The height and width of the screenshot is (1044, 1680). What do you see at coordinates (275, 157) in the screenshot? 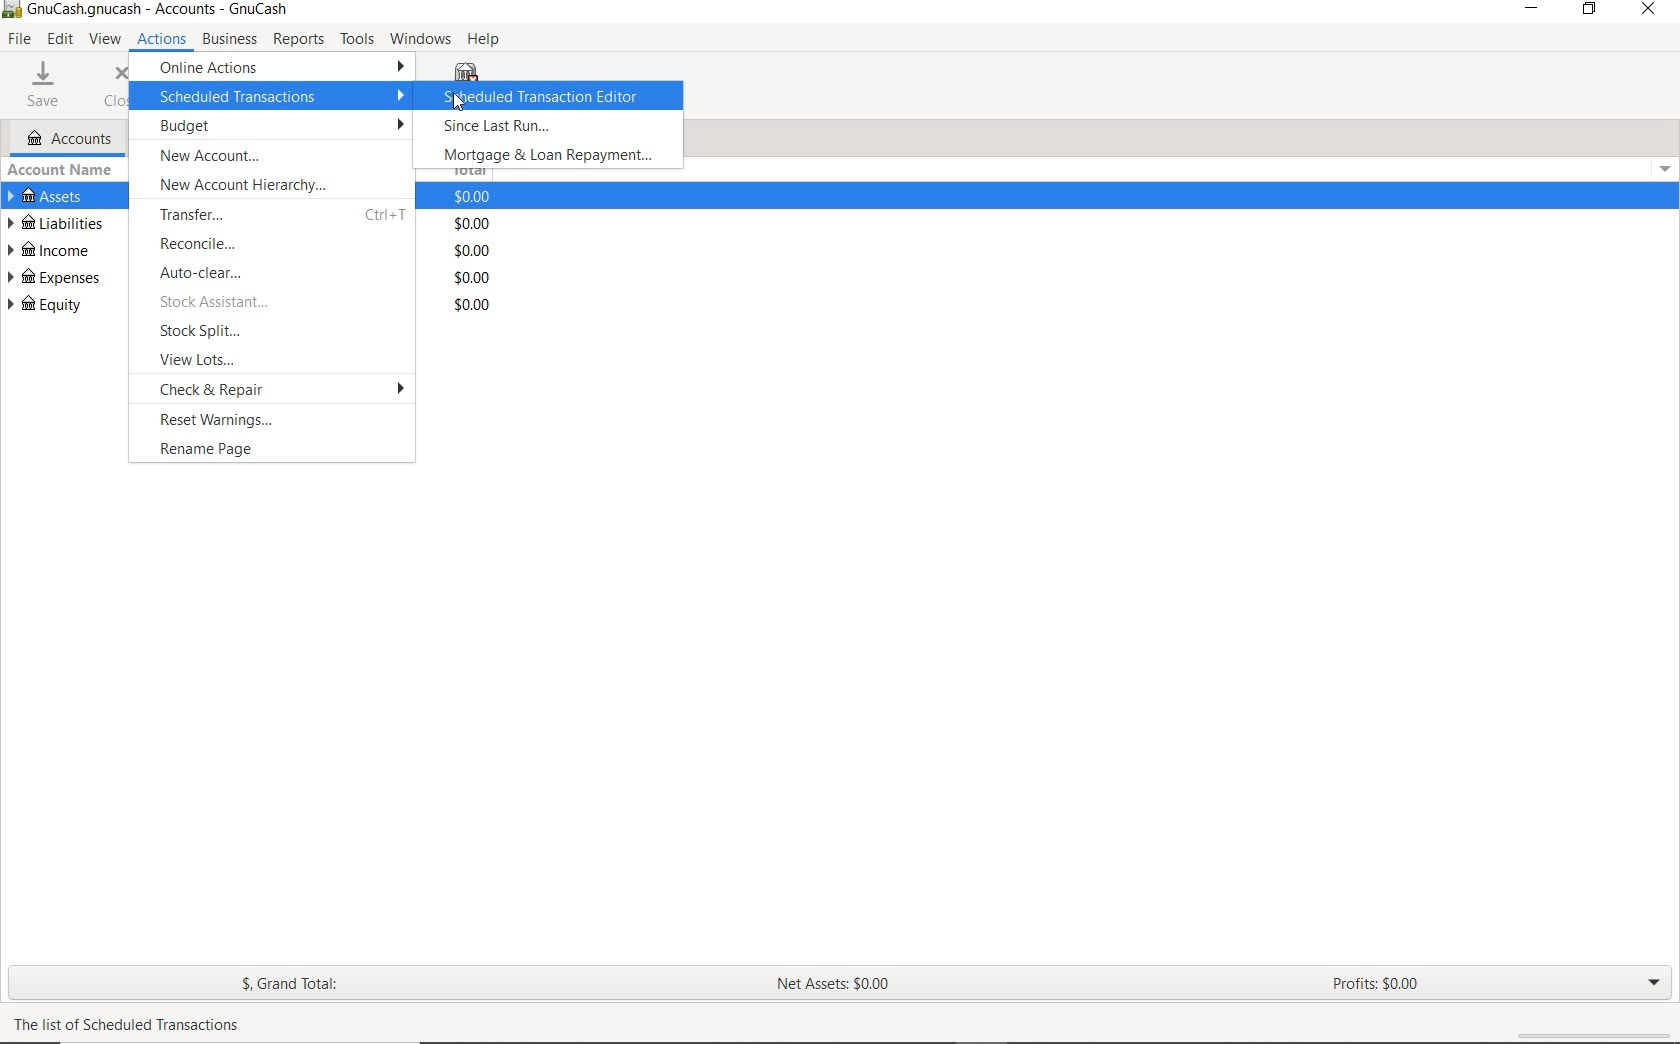
I see `NEWACCOUNT` at bounding box center [275, 157].